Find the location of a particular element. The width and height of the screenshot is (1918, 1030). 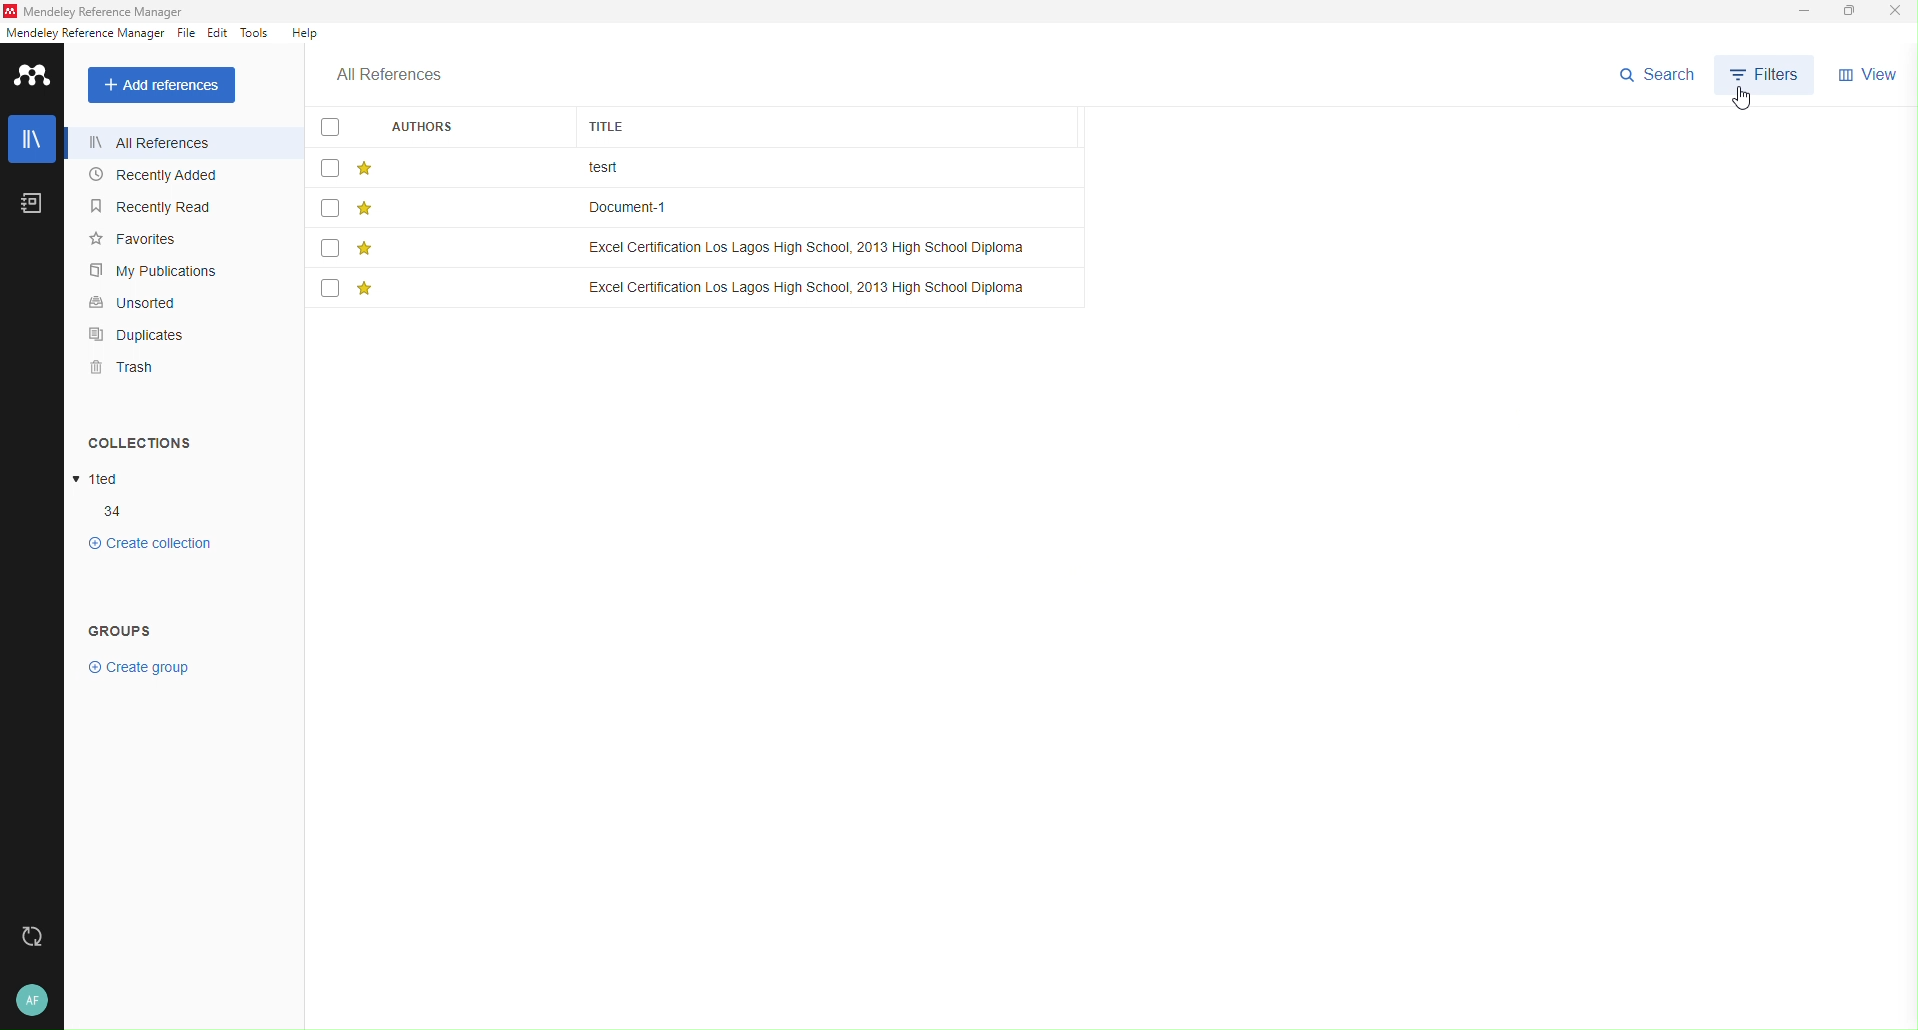

checkbox is located at coordinates (332, 128).